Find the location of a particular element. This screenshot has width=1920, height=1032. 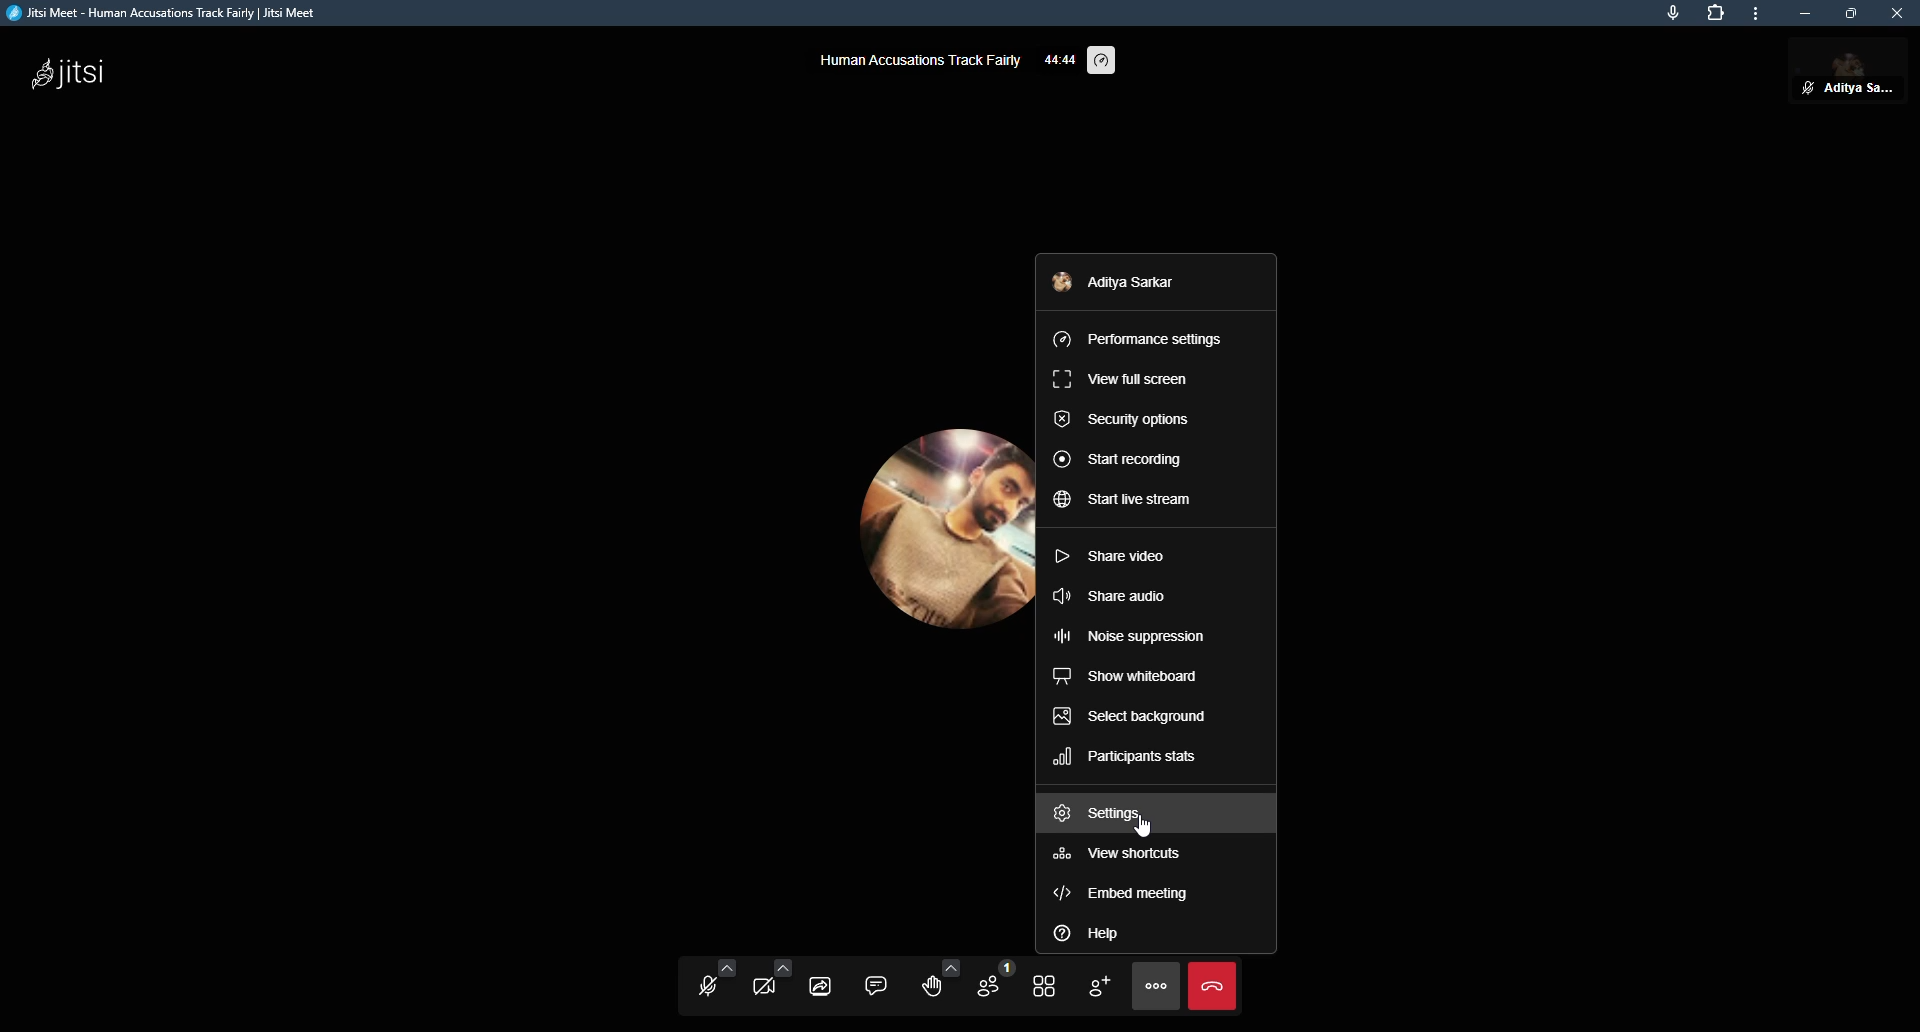

human accusations track fairly is located at coordinates (919, 58).